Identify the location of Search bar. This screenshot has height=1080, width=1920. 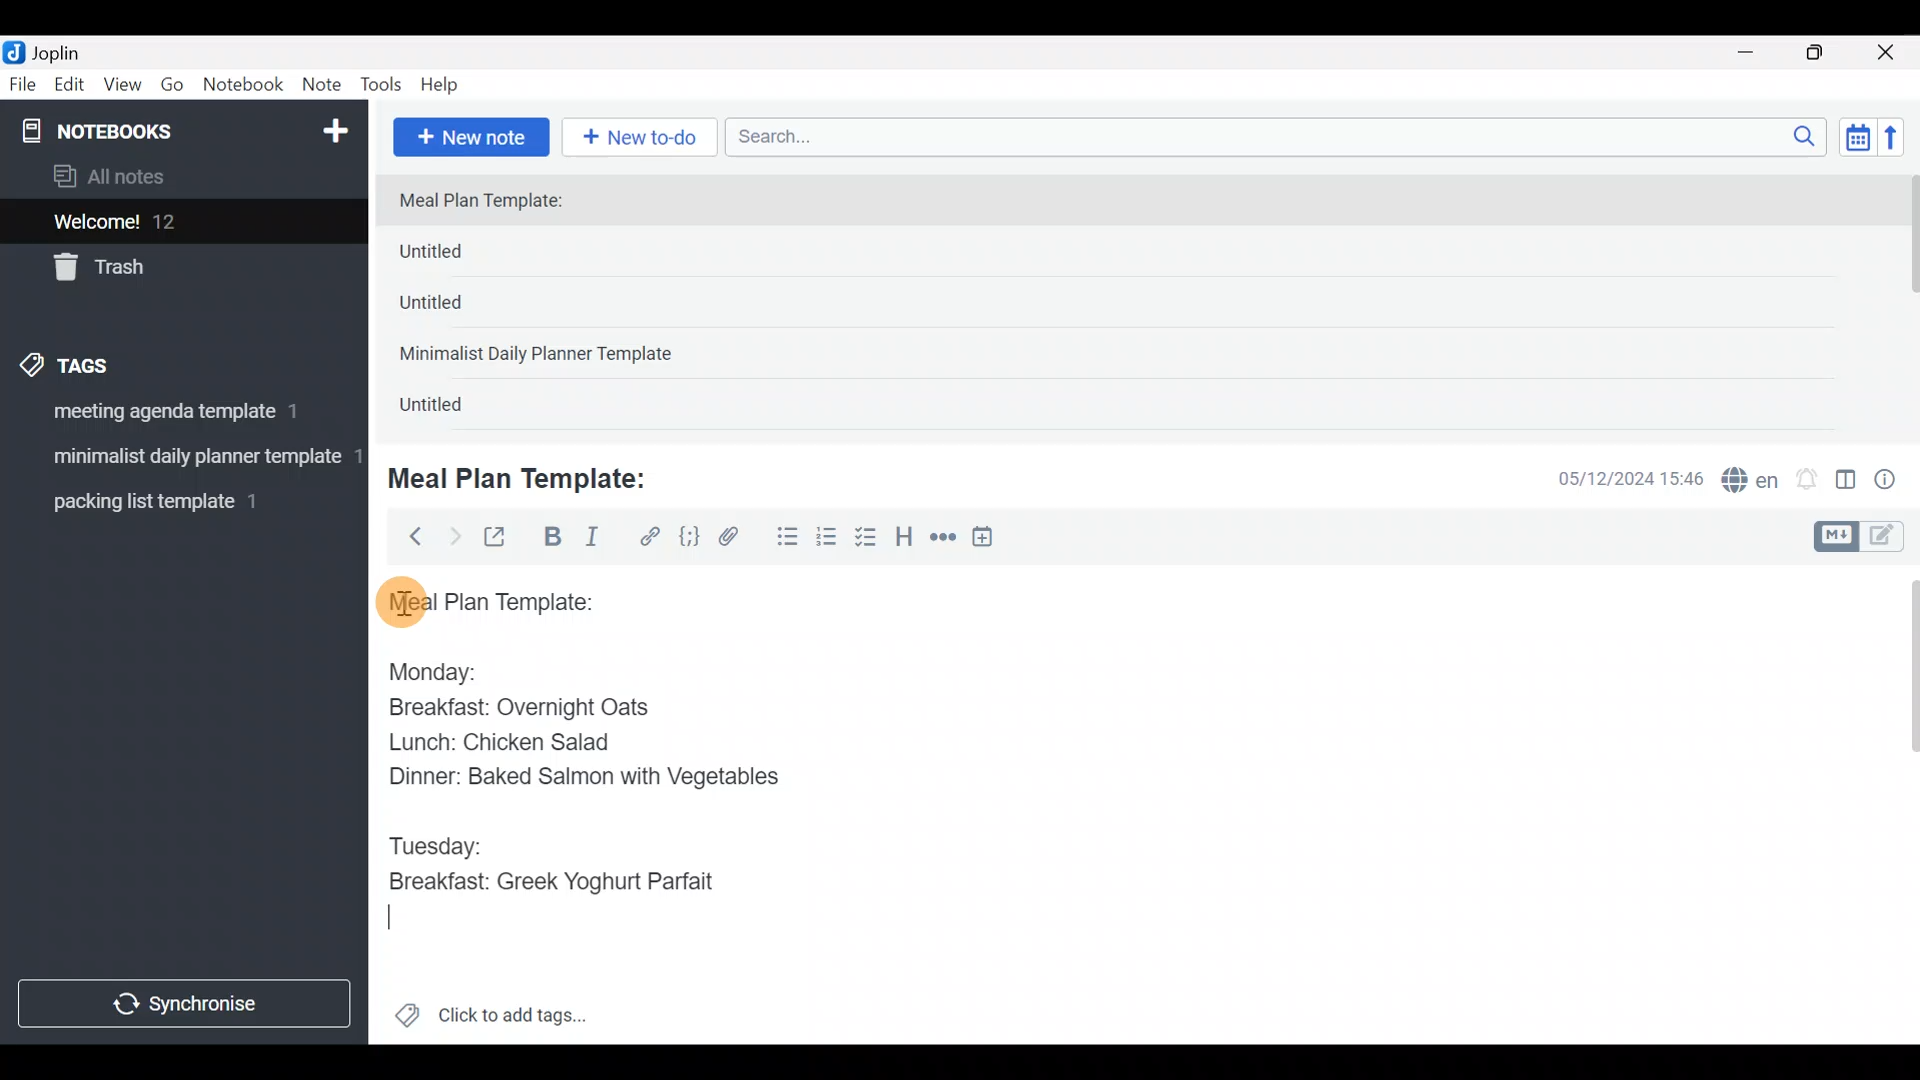
(1281, 134).